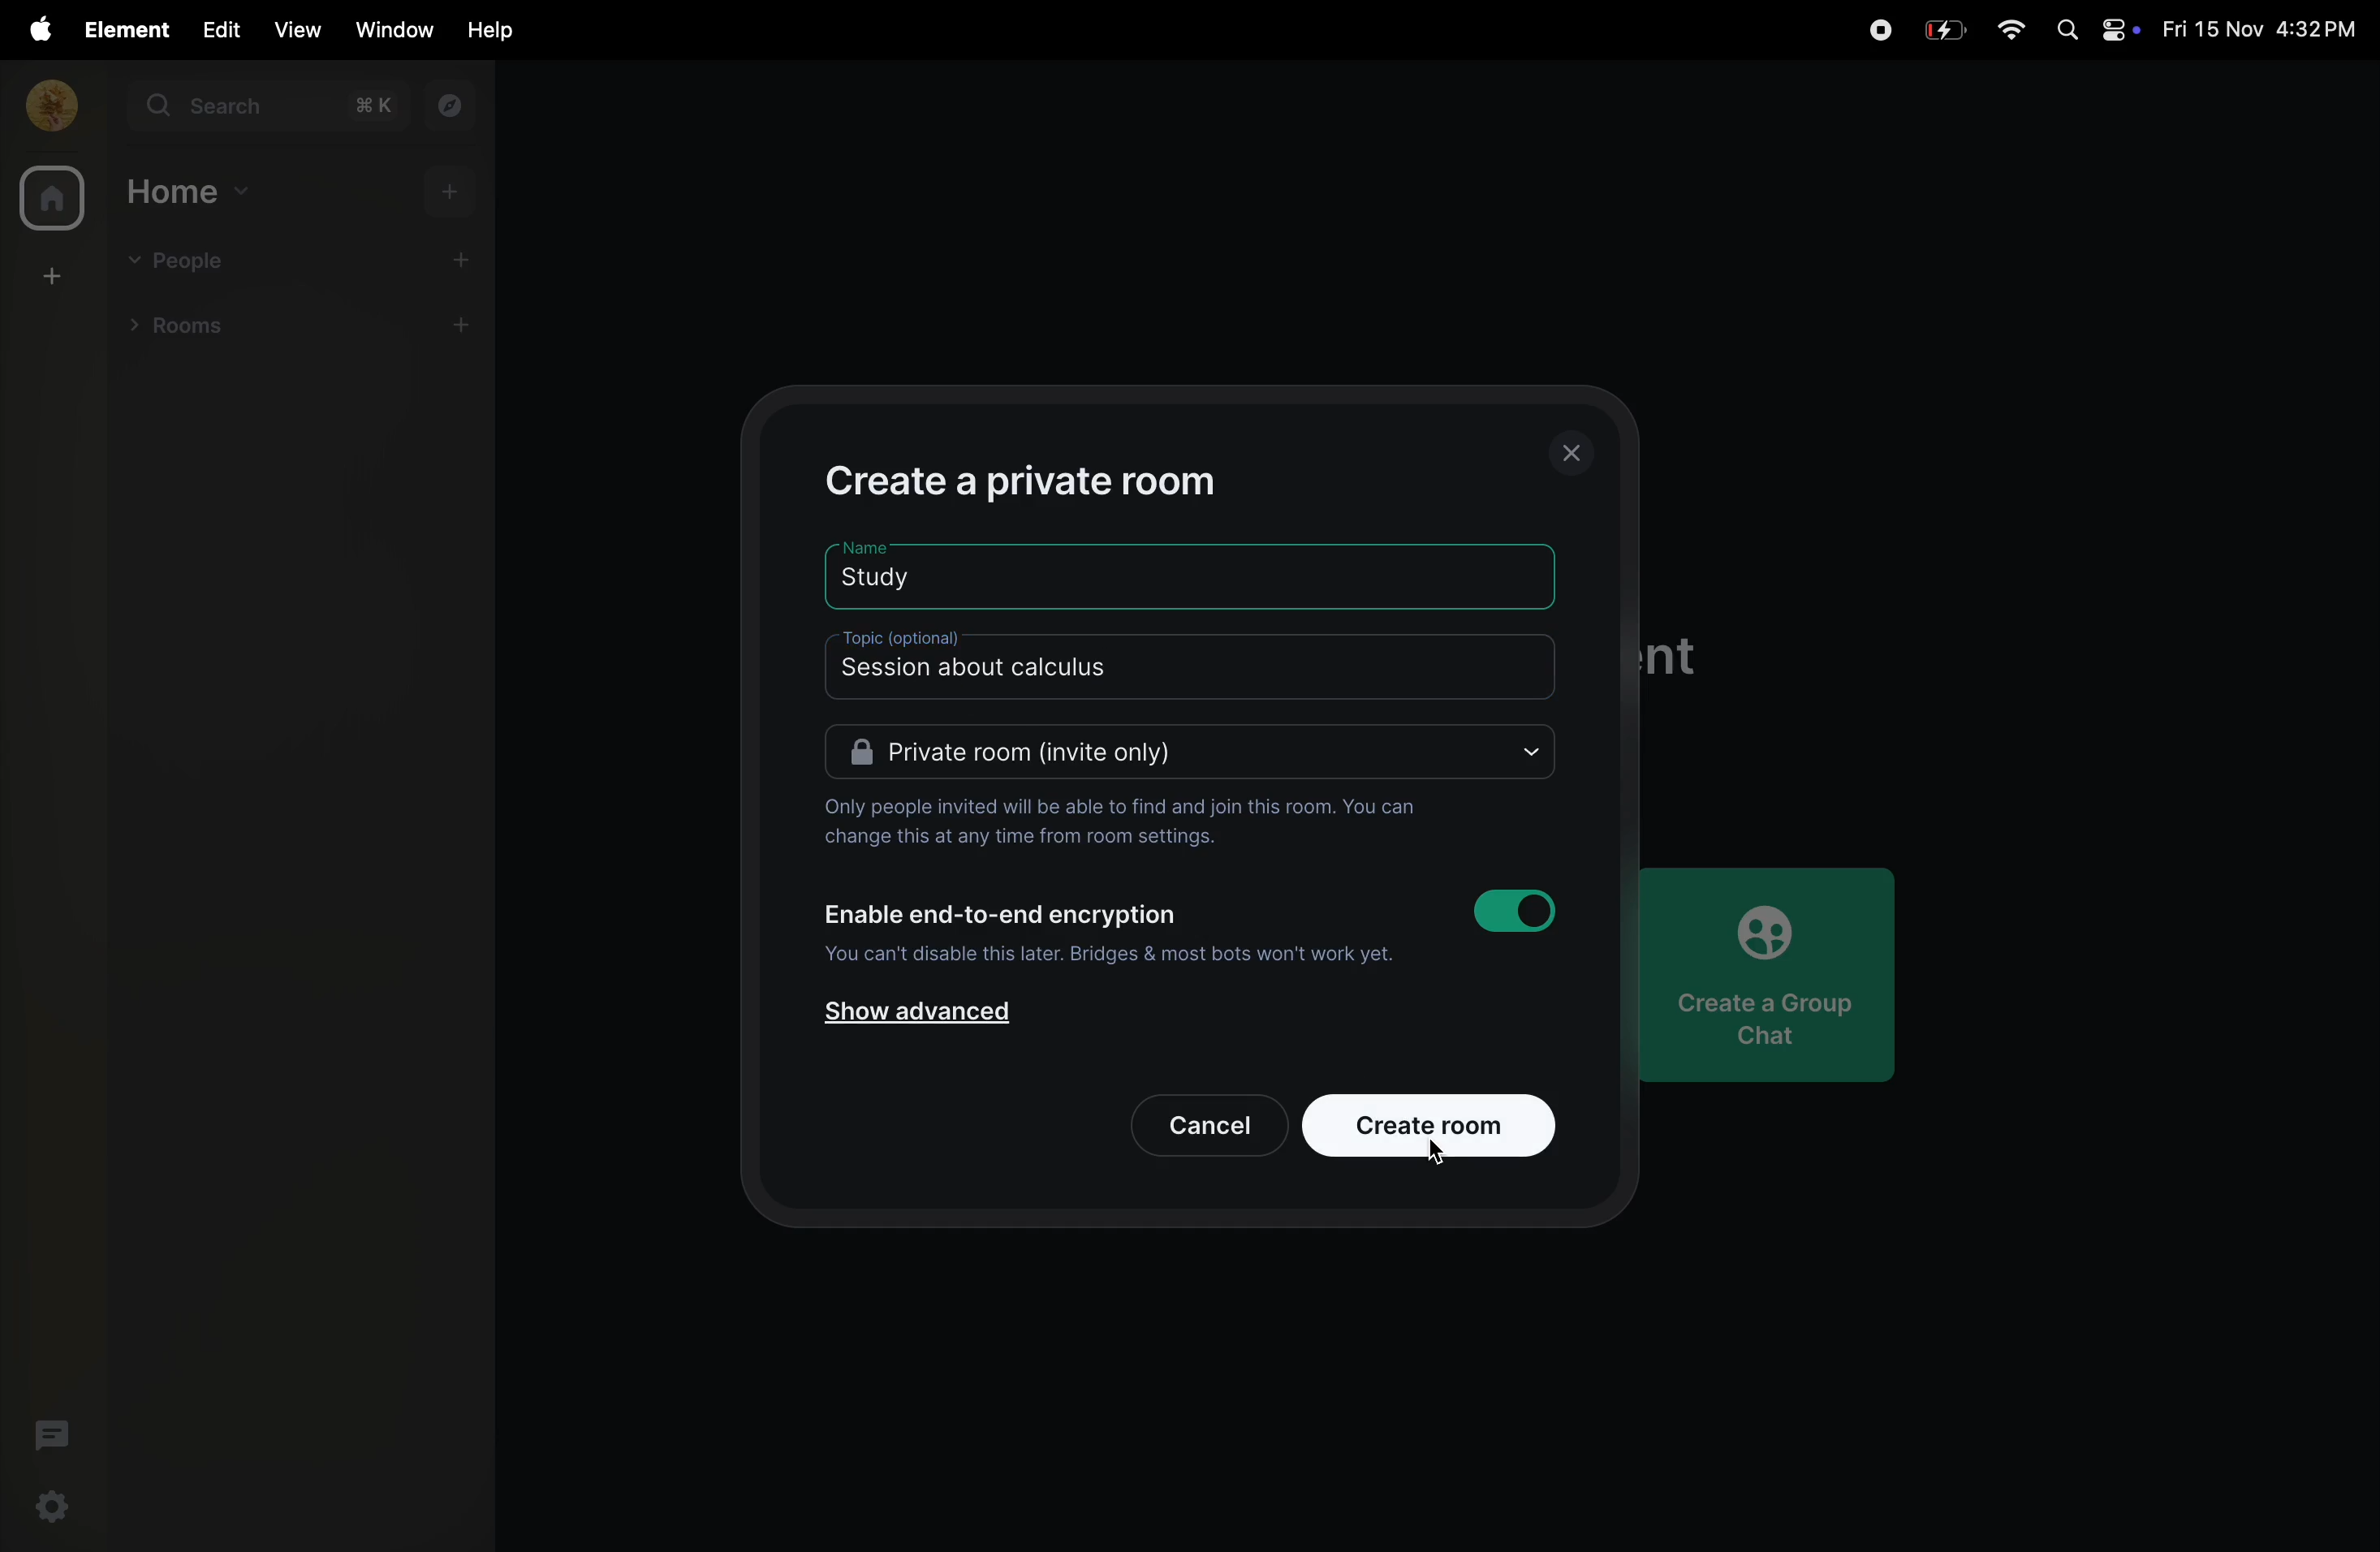  Describe the element at coordinates (468, 328) in the screenshot. I see `add rooms` at that location.